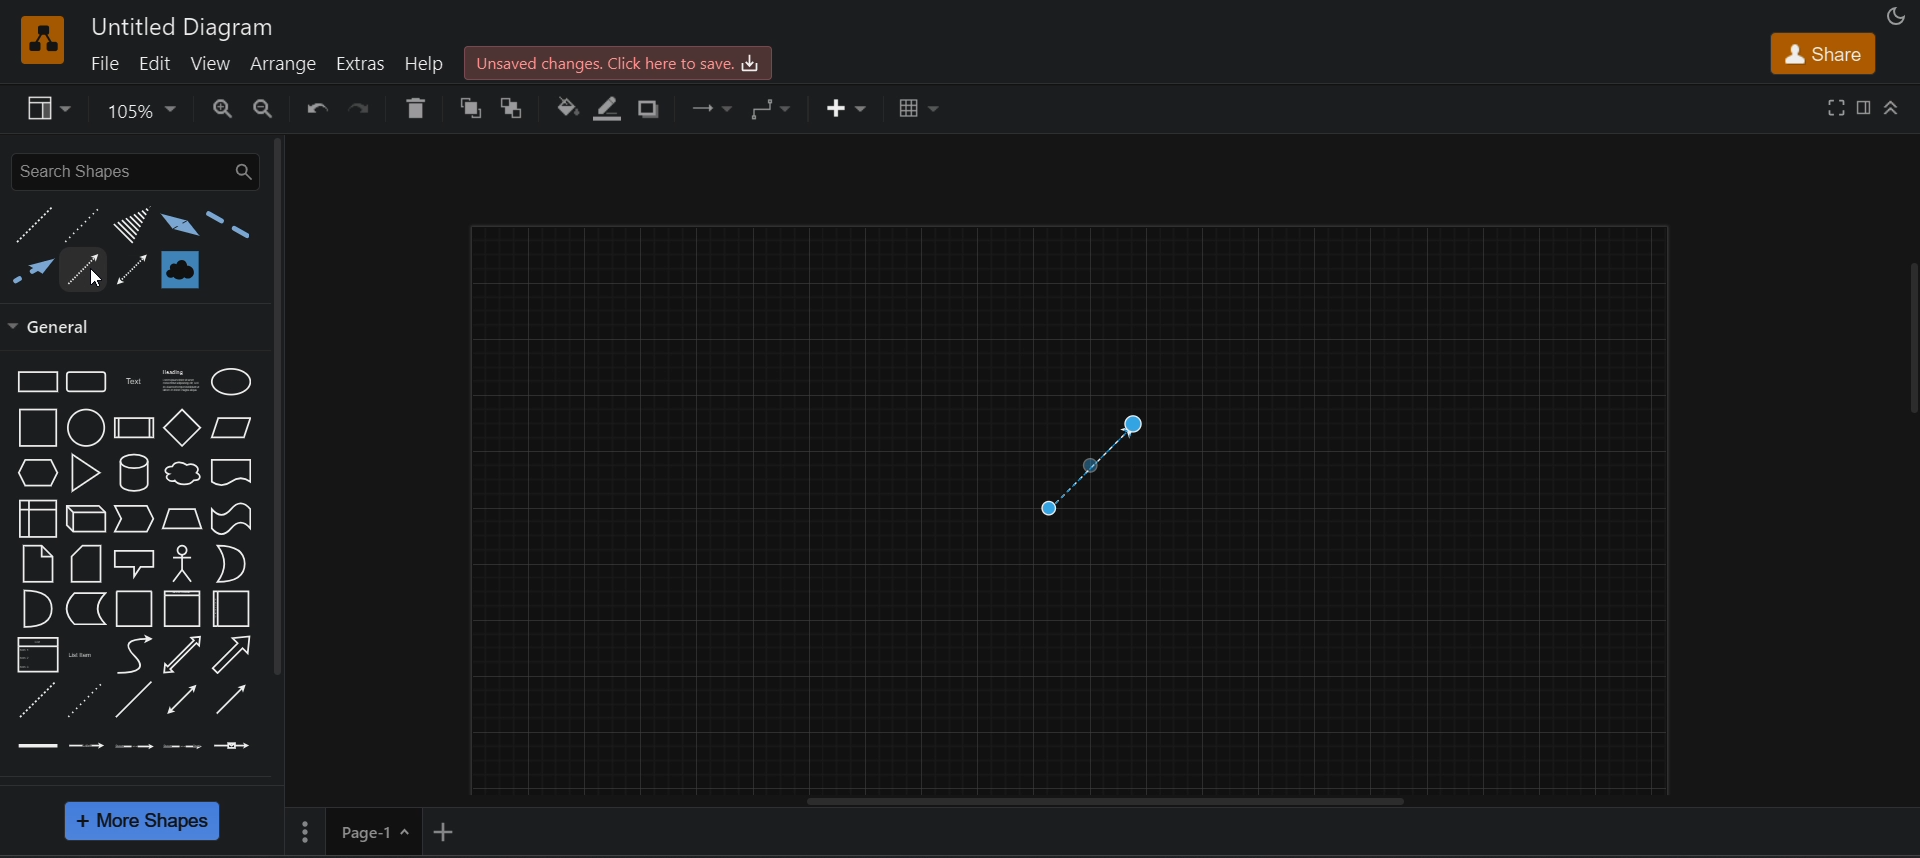 This screenshot has height=858, width=1920. Describe the element at coordinates (133, 381) in the screenshot. I see `text` at that location.